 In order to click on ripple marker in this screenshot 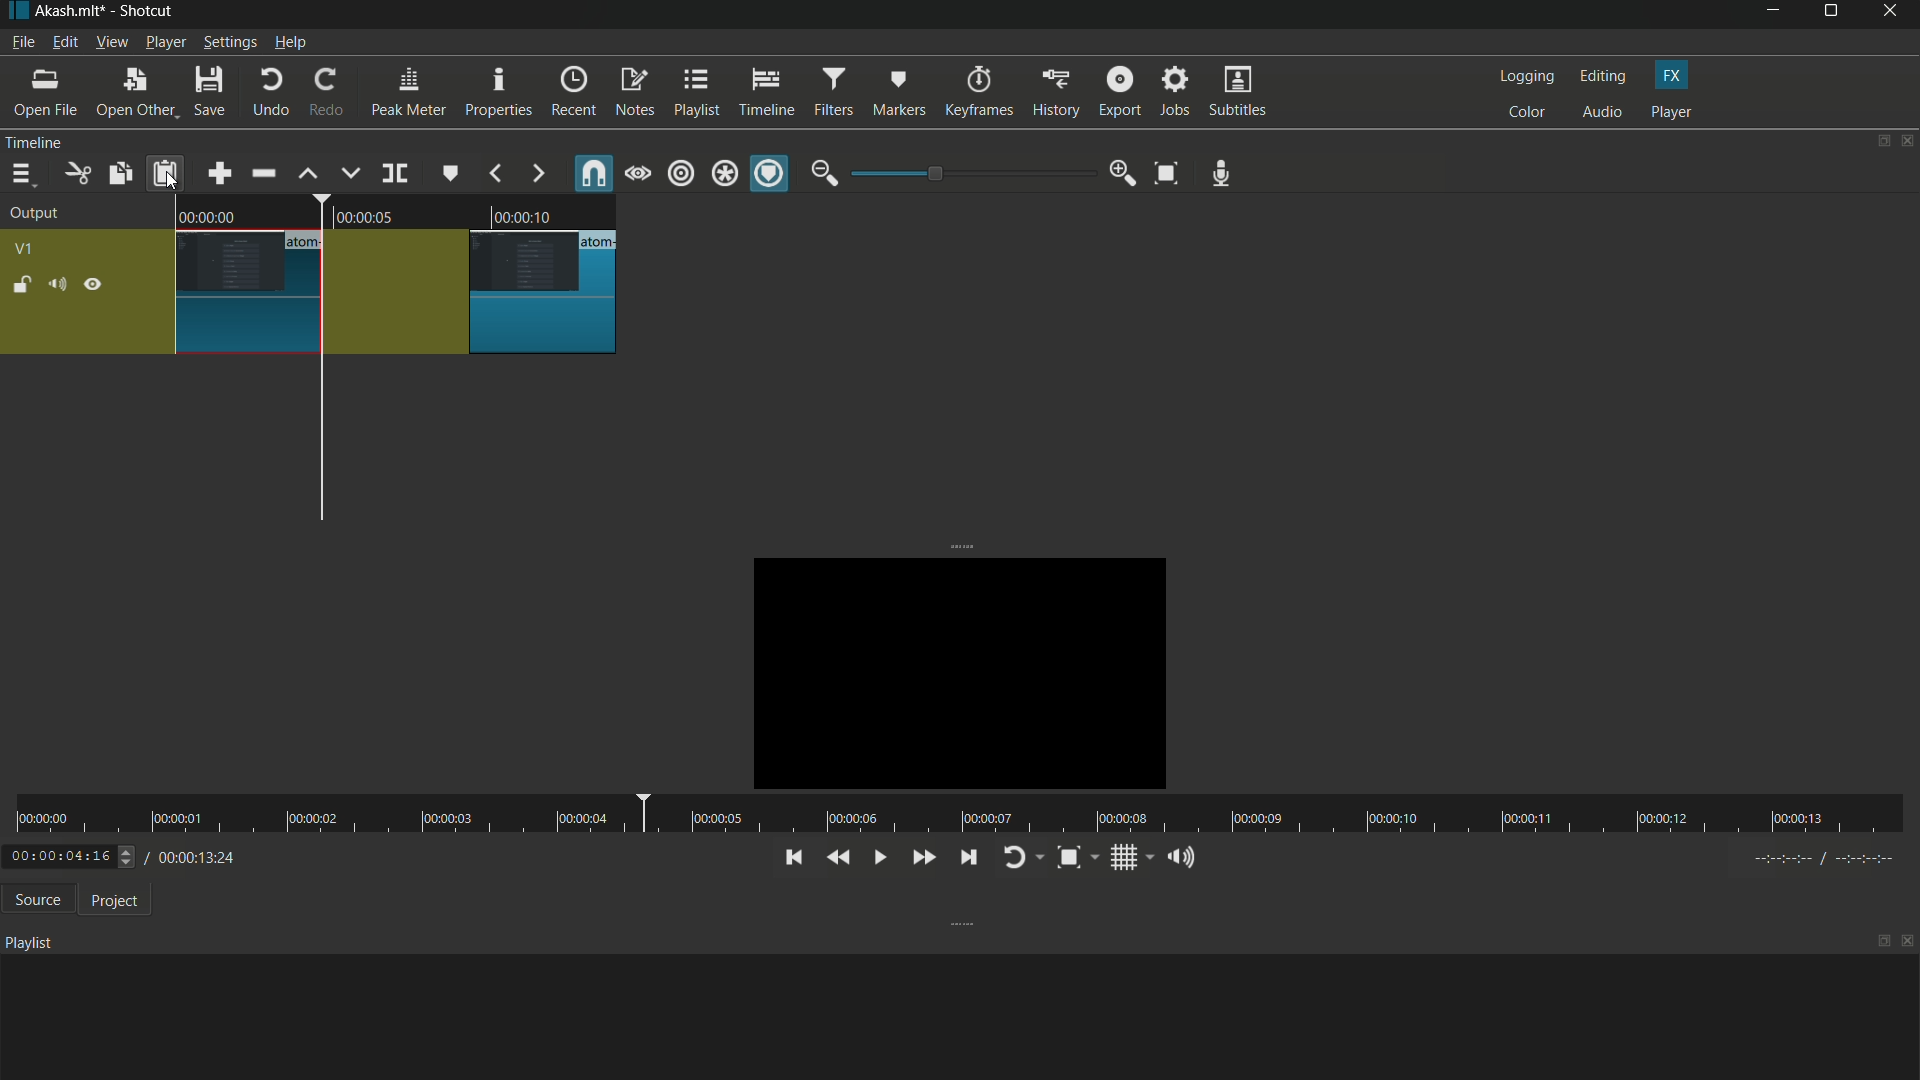, I will do `click(769, 174)`.